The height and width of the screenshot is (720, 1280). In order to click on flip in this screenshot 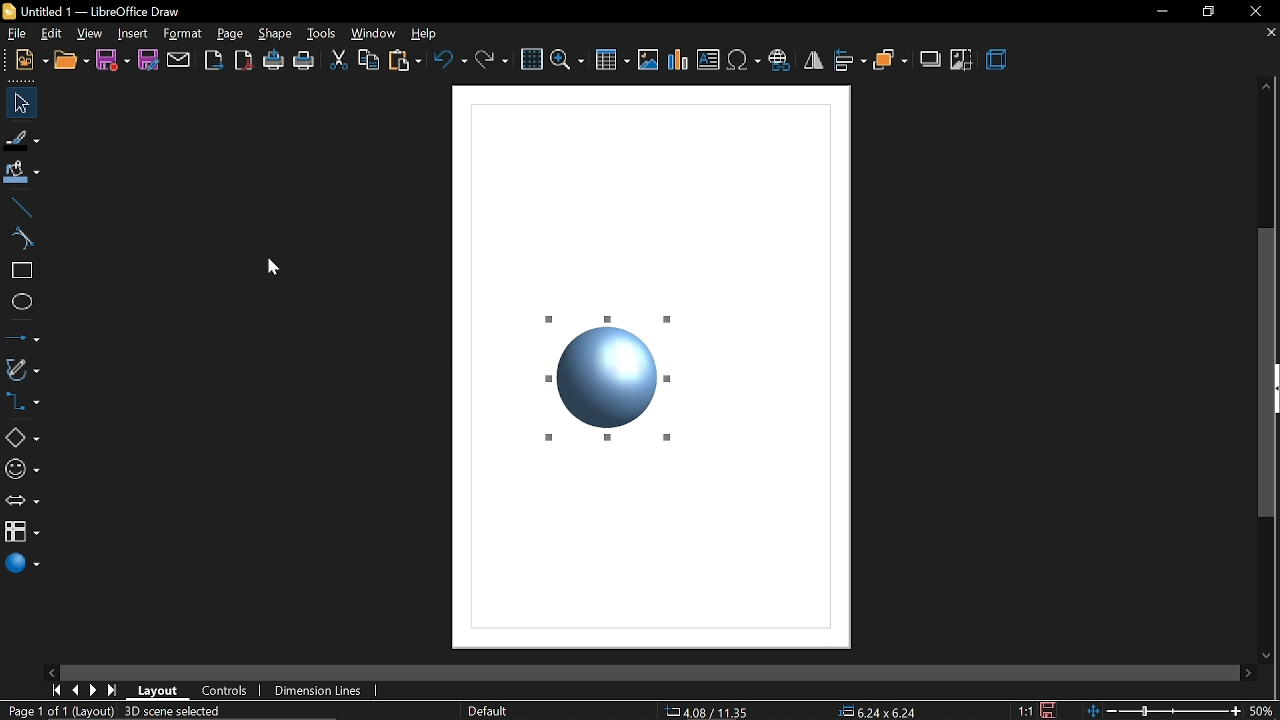, I will do `click(814, 60)`.